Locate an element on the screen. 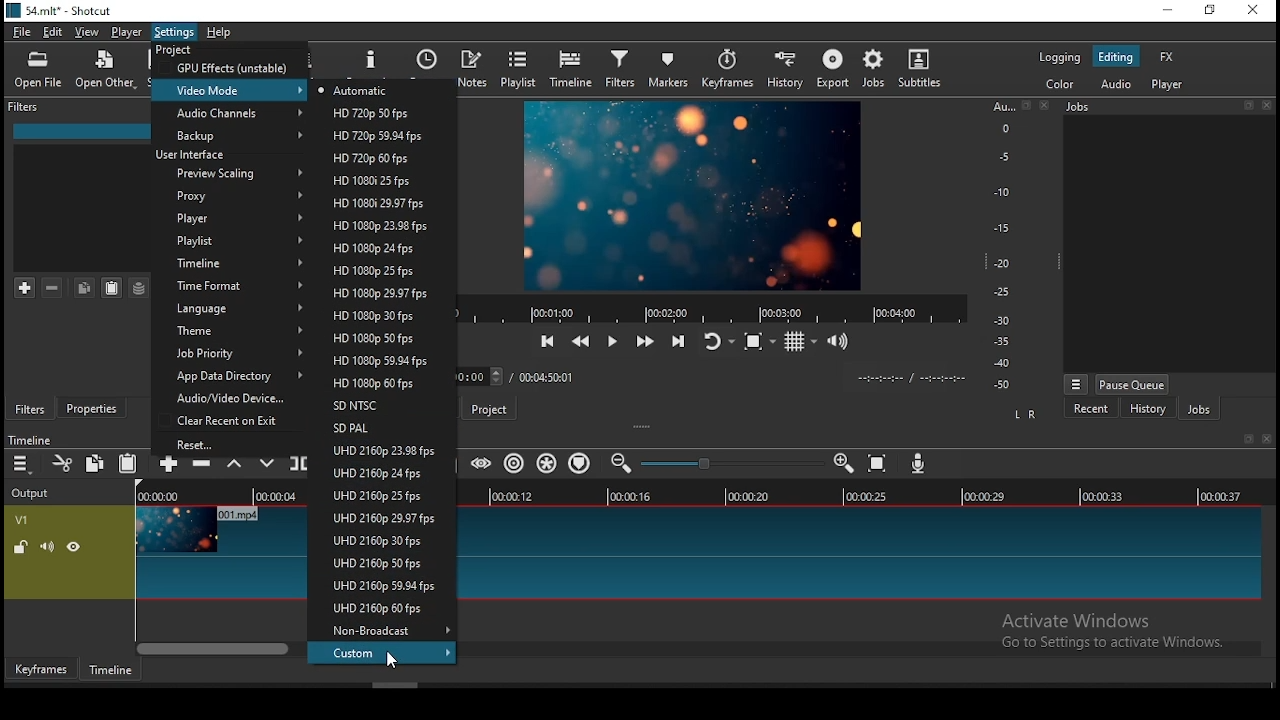 The height and width of the screenshot is (720, 1280). resolution option is located at coordinates (383, 315).